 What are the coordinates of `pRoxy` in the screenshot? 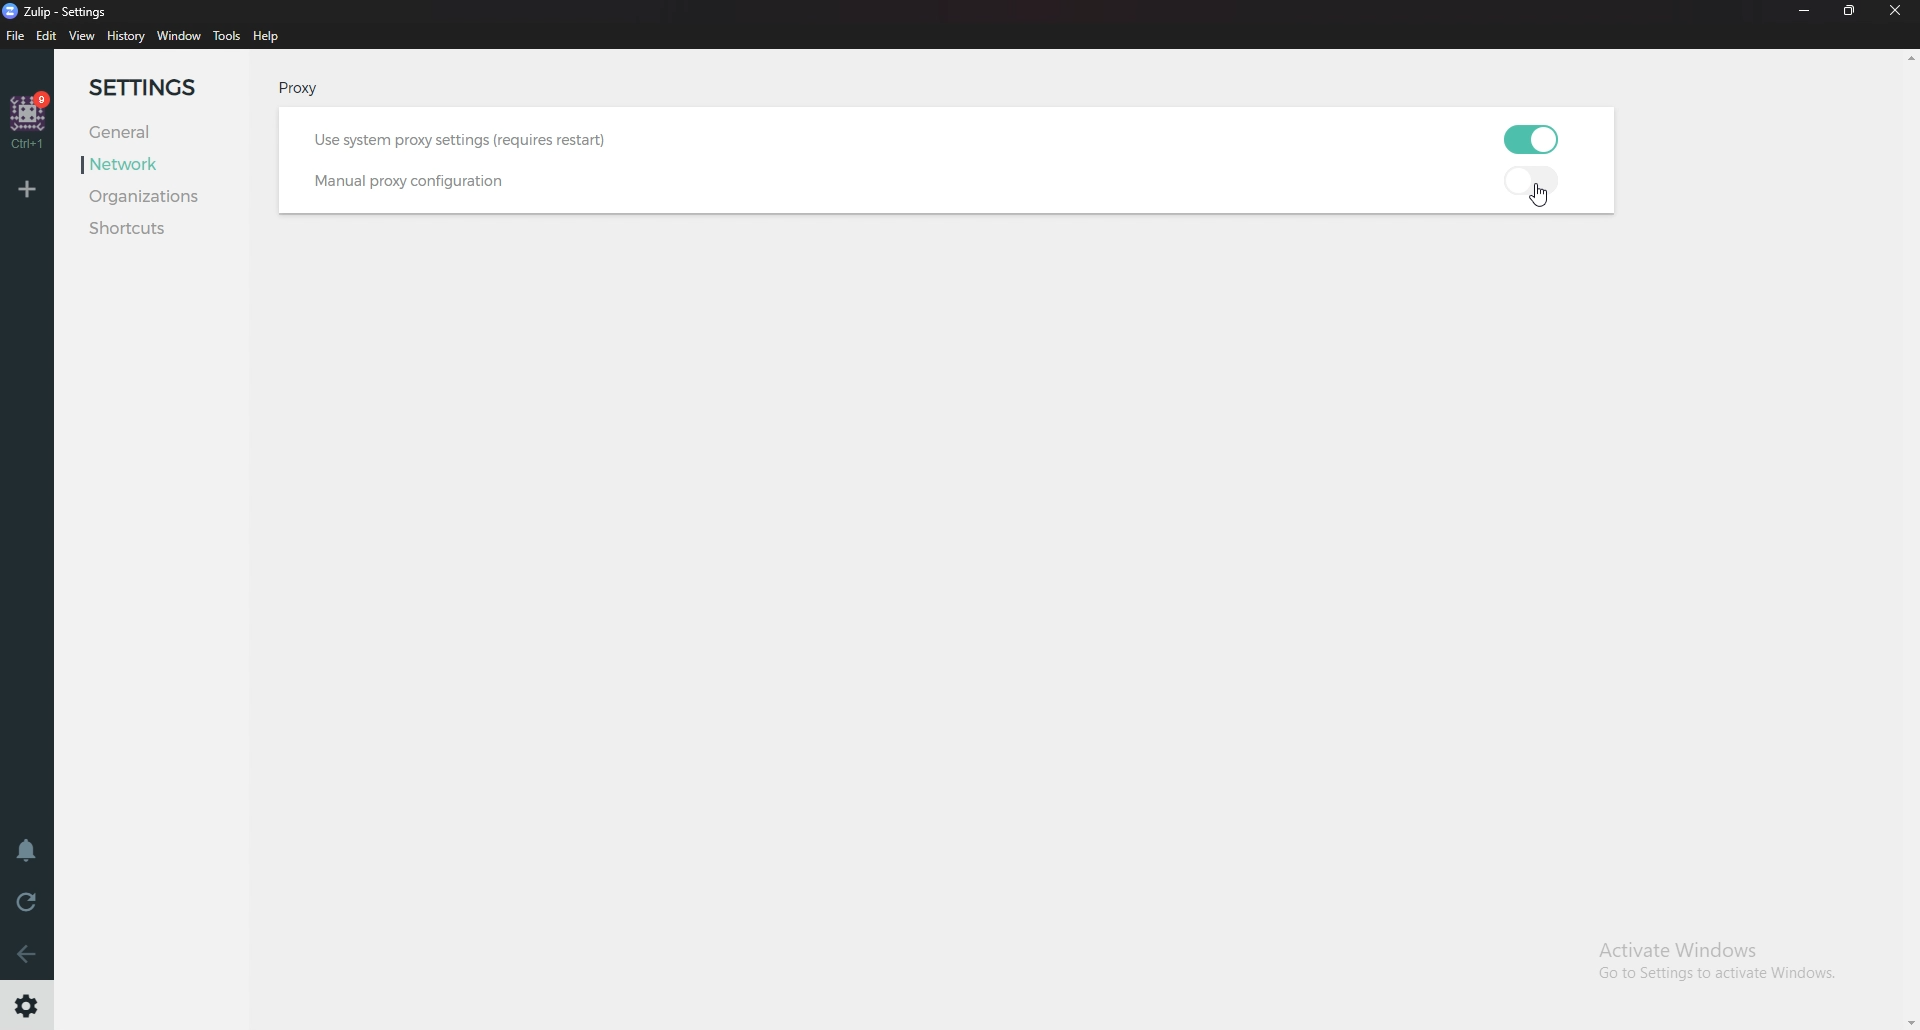 It's located at (294, 91).